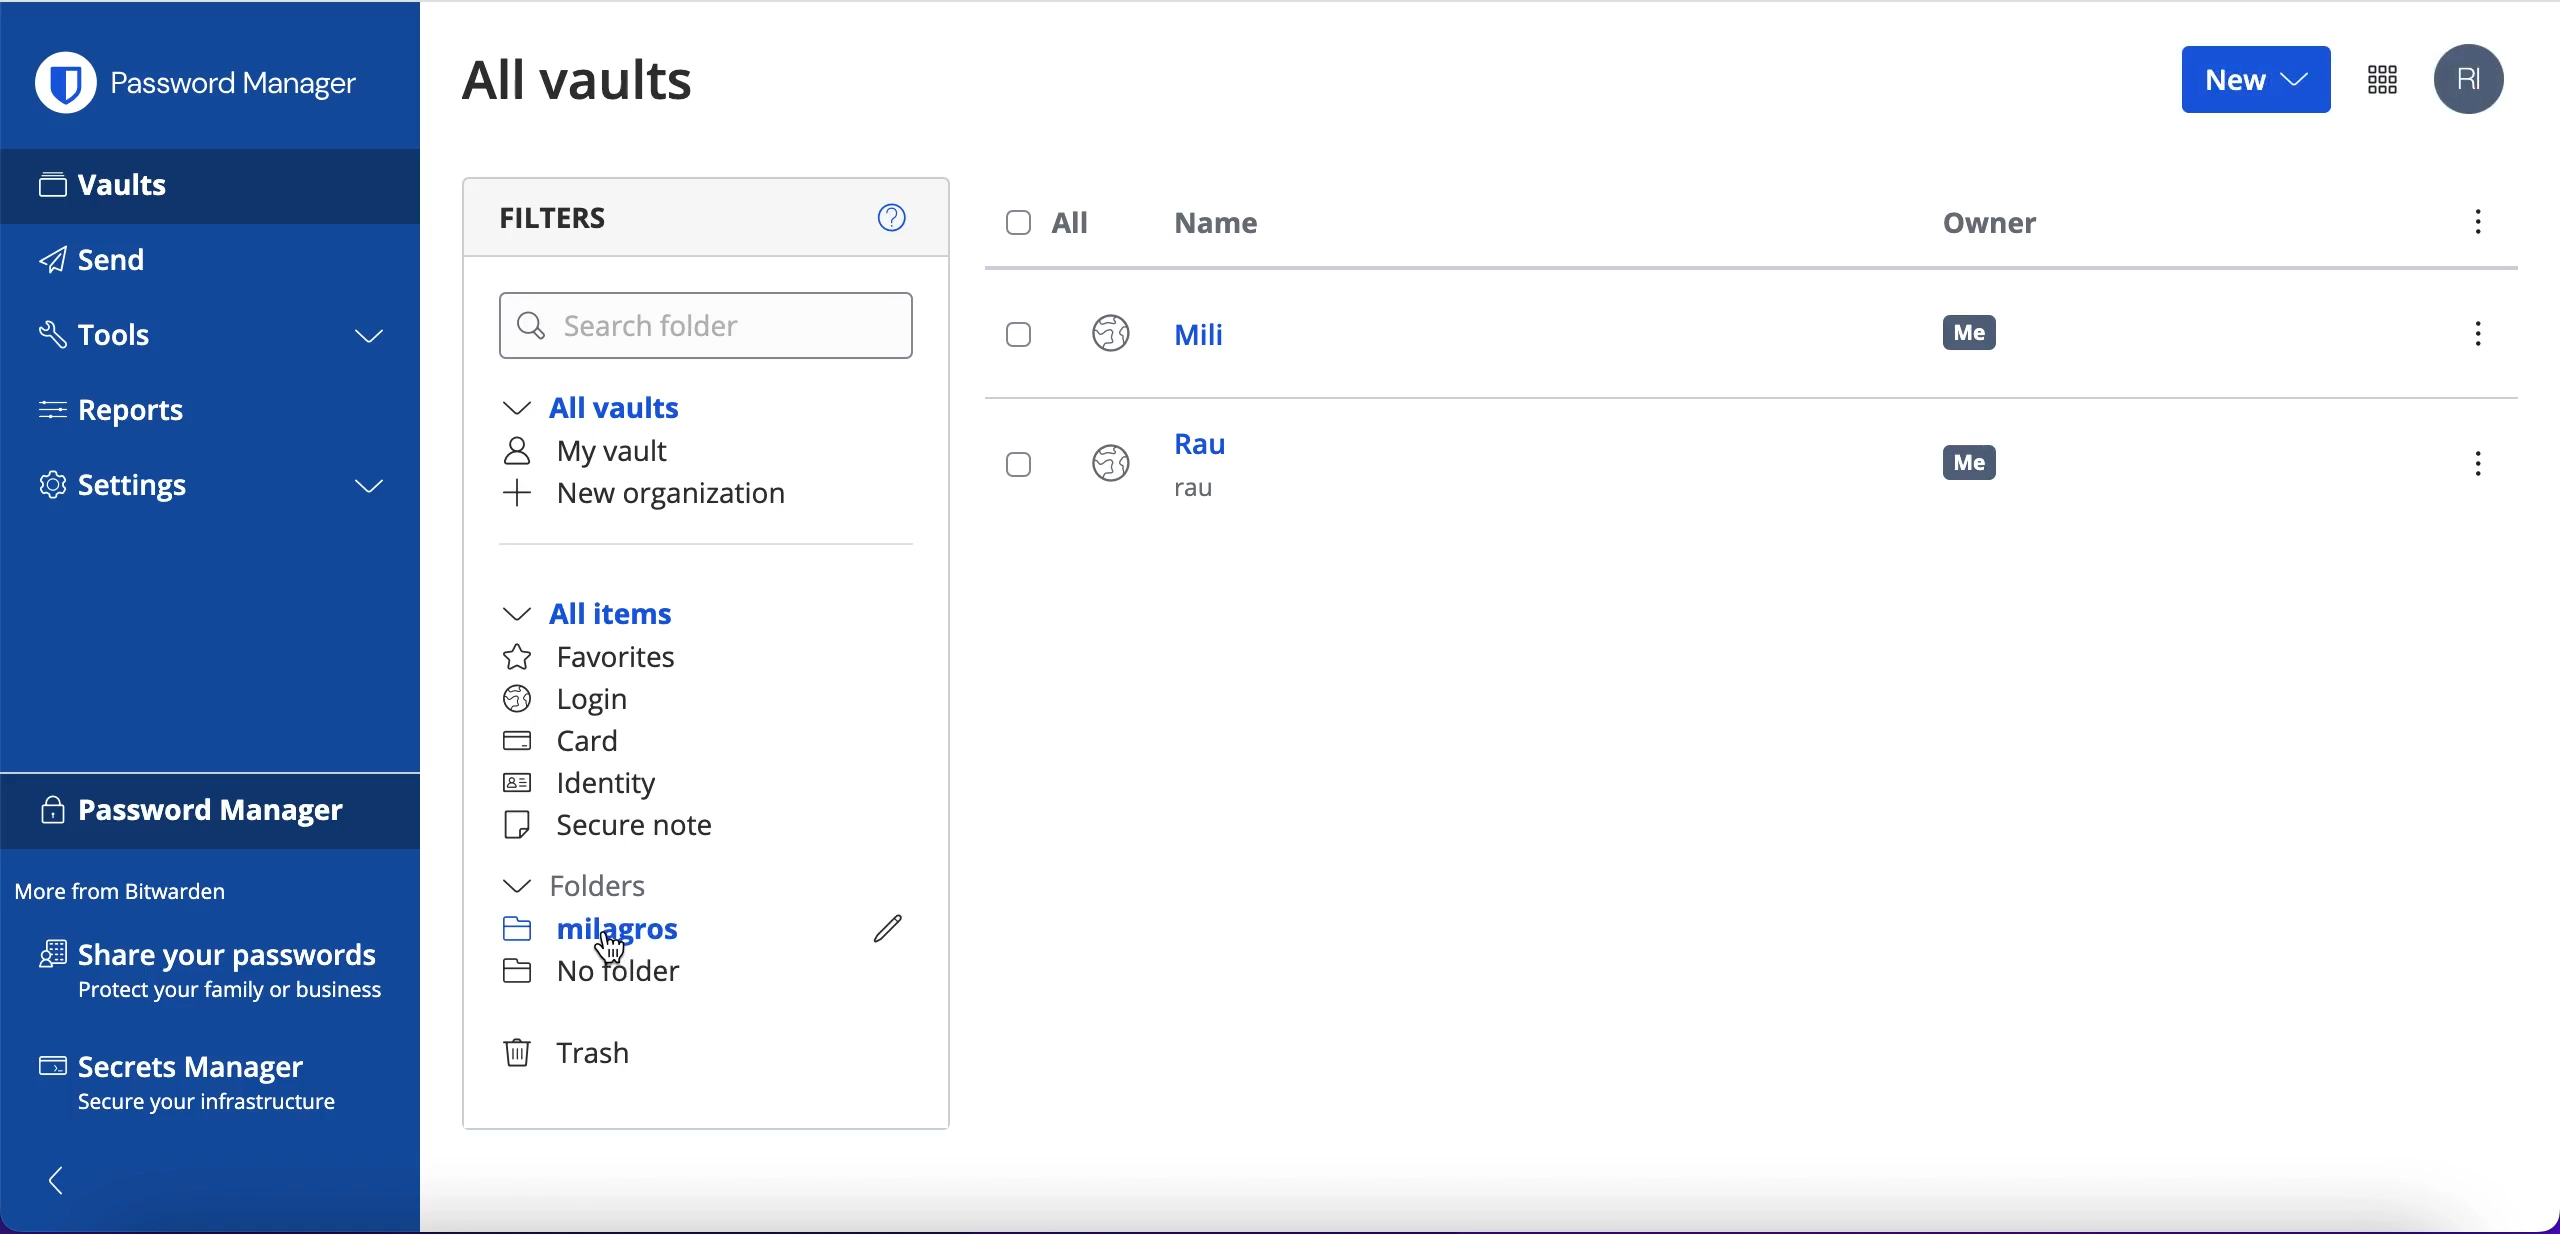 Image resolution: width=2560 pixels, height=1234 pixels. What do you see at coordinates (128, 410) in the screenshot?
I see `reports` at bounding box center [128, 410].